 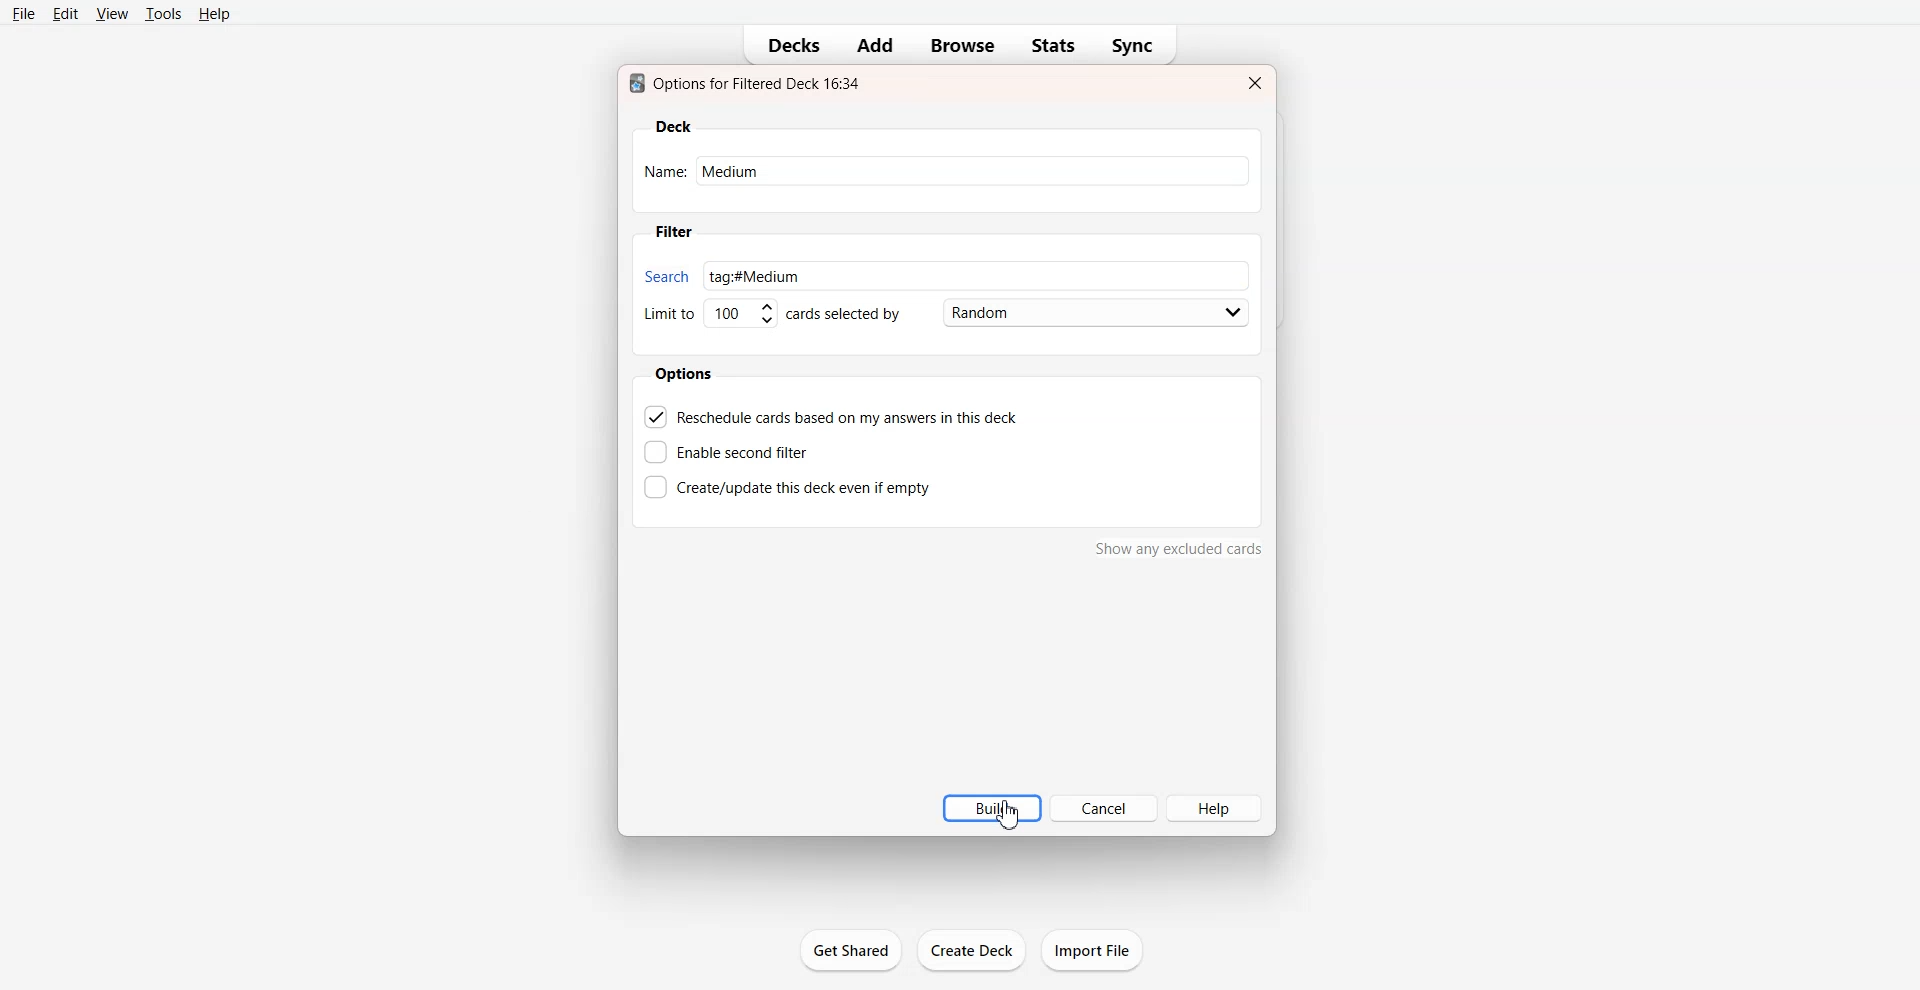 I want to click on View, so click(x=112, y=13).